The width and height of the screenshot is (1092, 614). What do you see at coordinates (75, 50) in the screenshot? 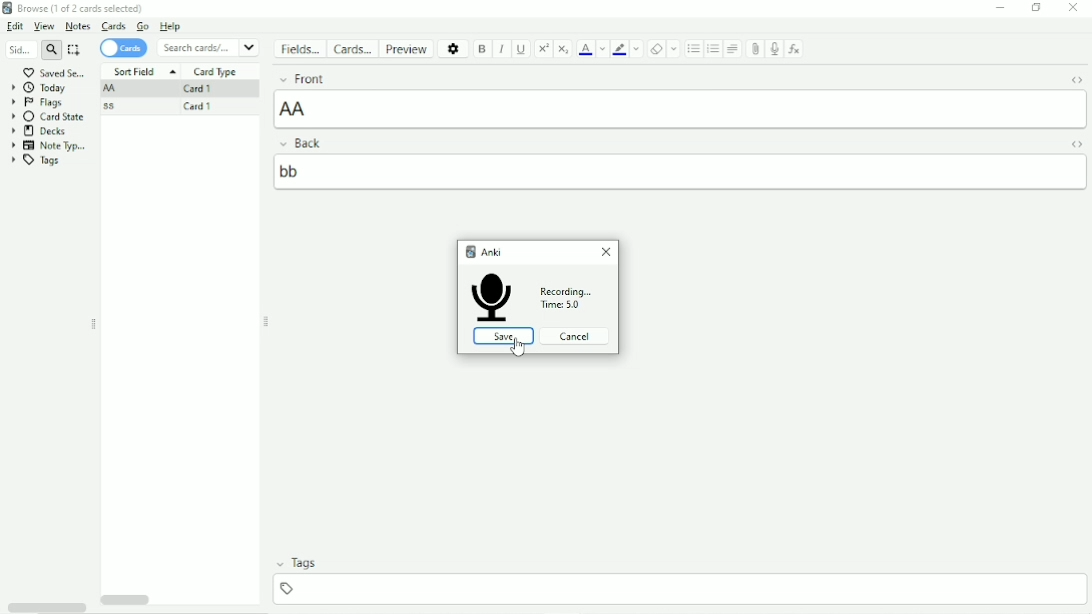
I see `Select` at bounding box center [75, 50].